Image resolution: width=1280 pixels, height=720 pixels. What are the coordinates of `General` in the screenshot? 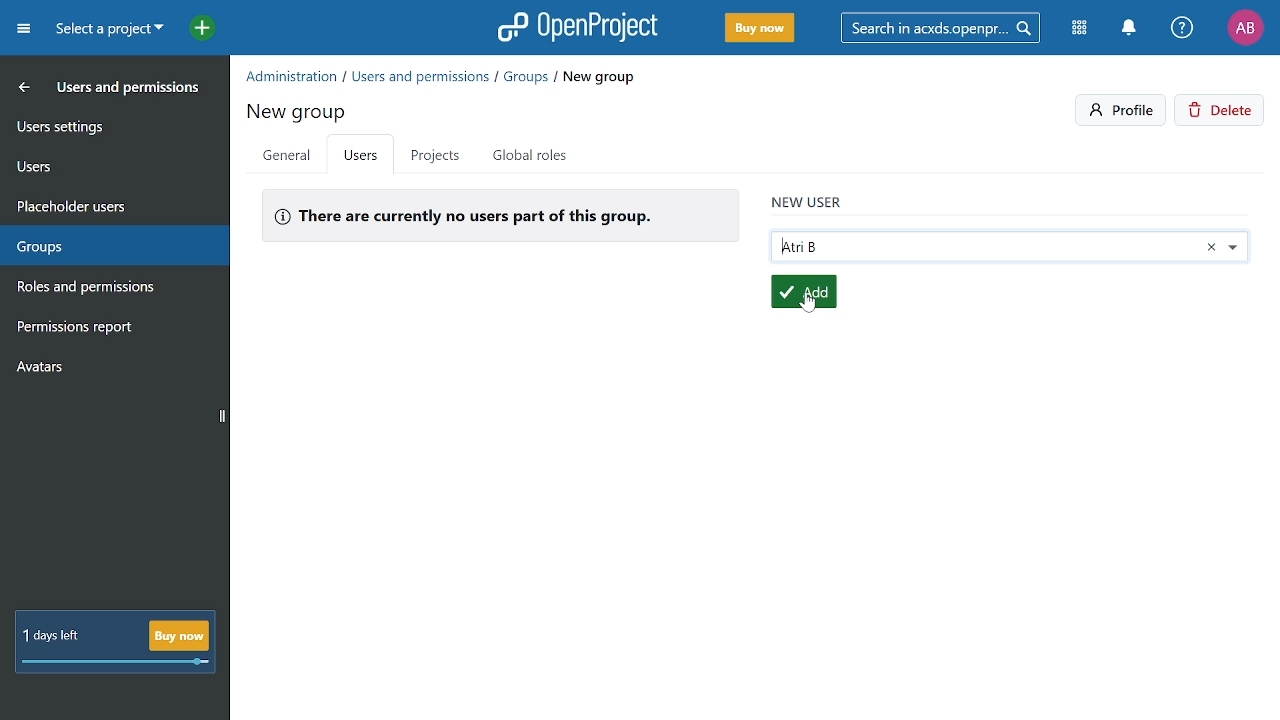 It's located at (286, 157).